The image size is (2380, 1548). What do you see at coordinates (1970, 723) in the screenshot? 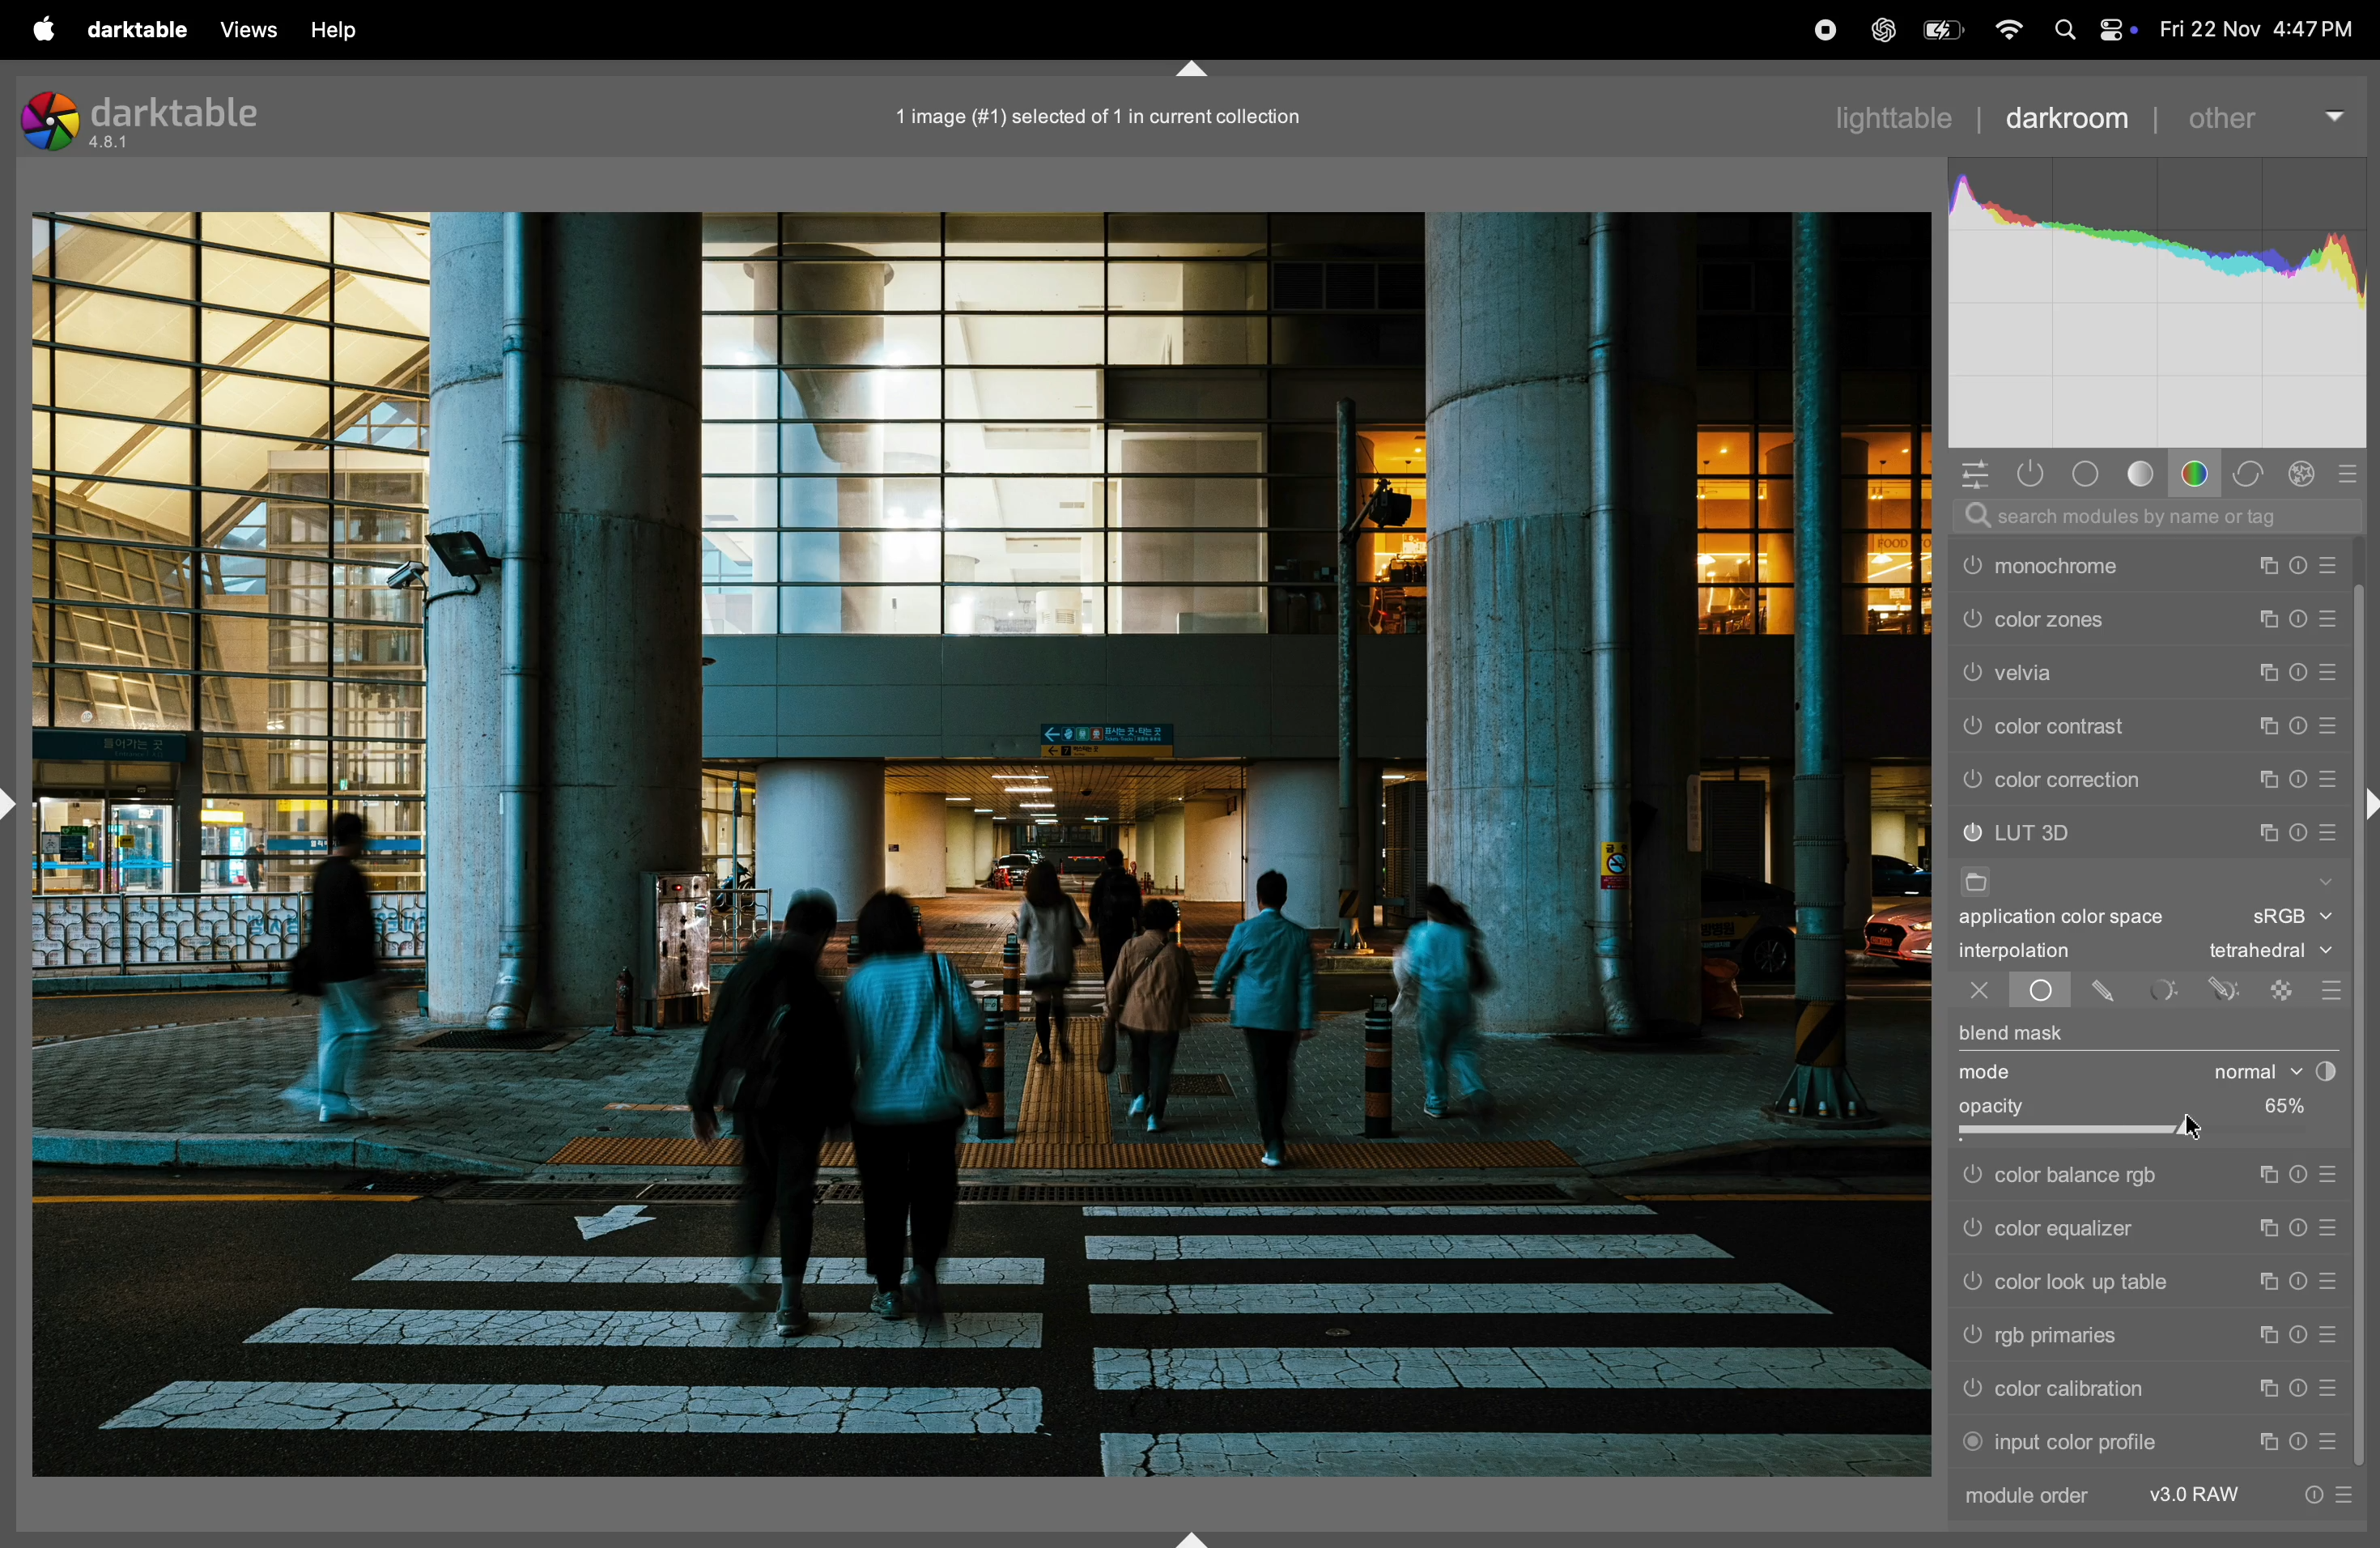
I see `velvia switched off` at bounding box center [1970, 723].